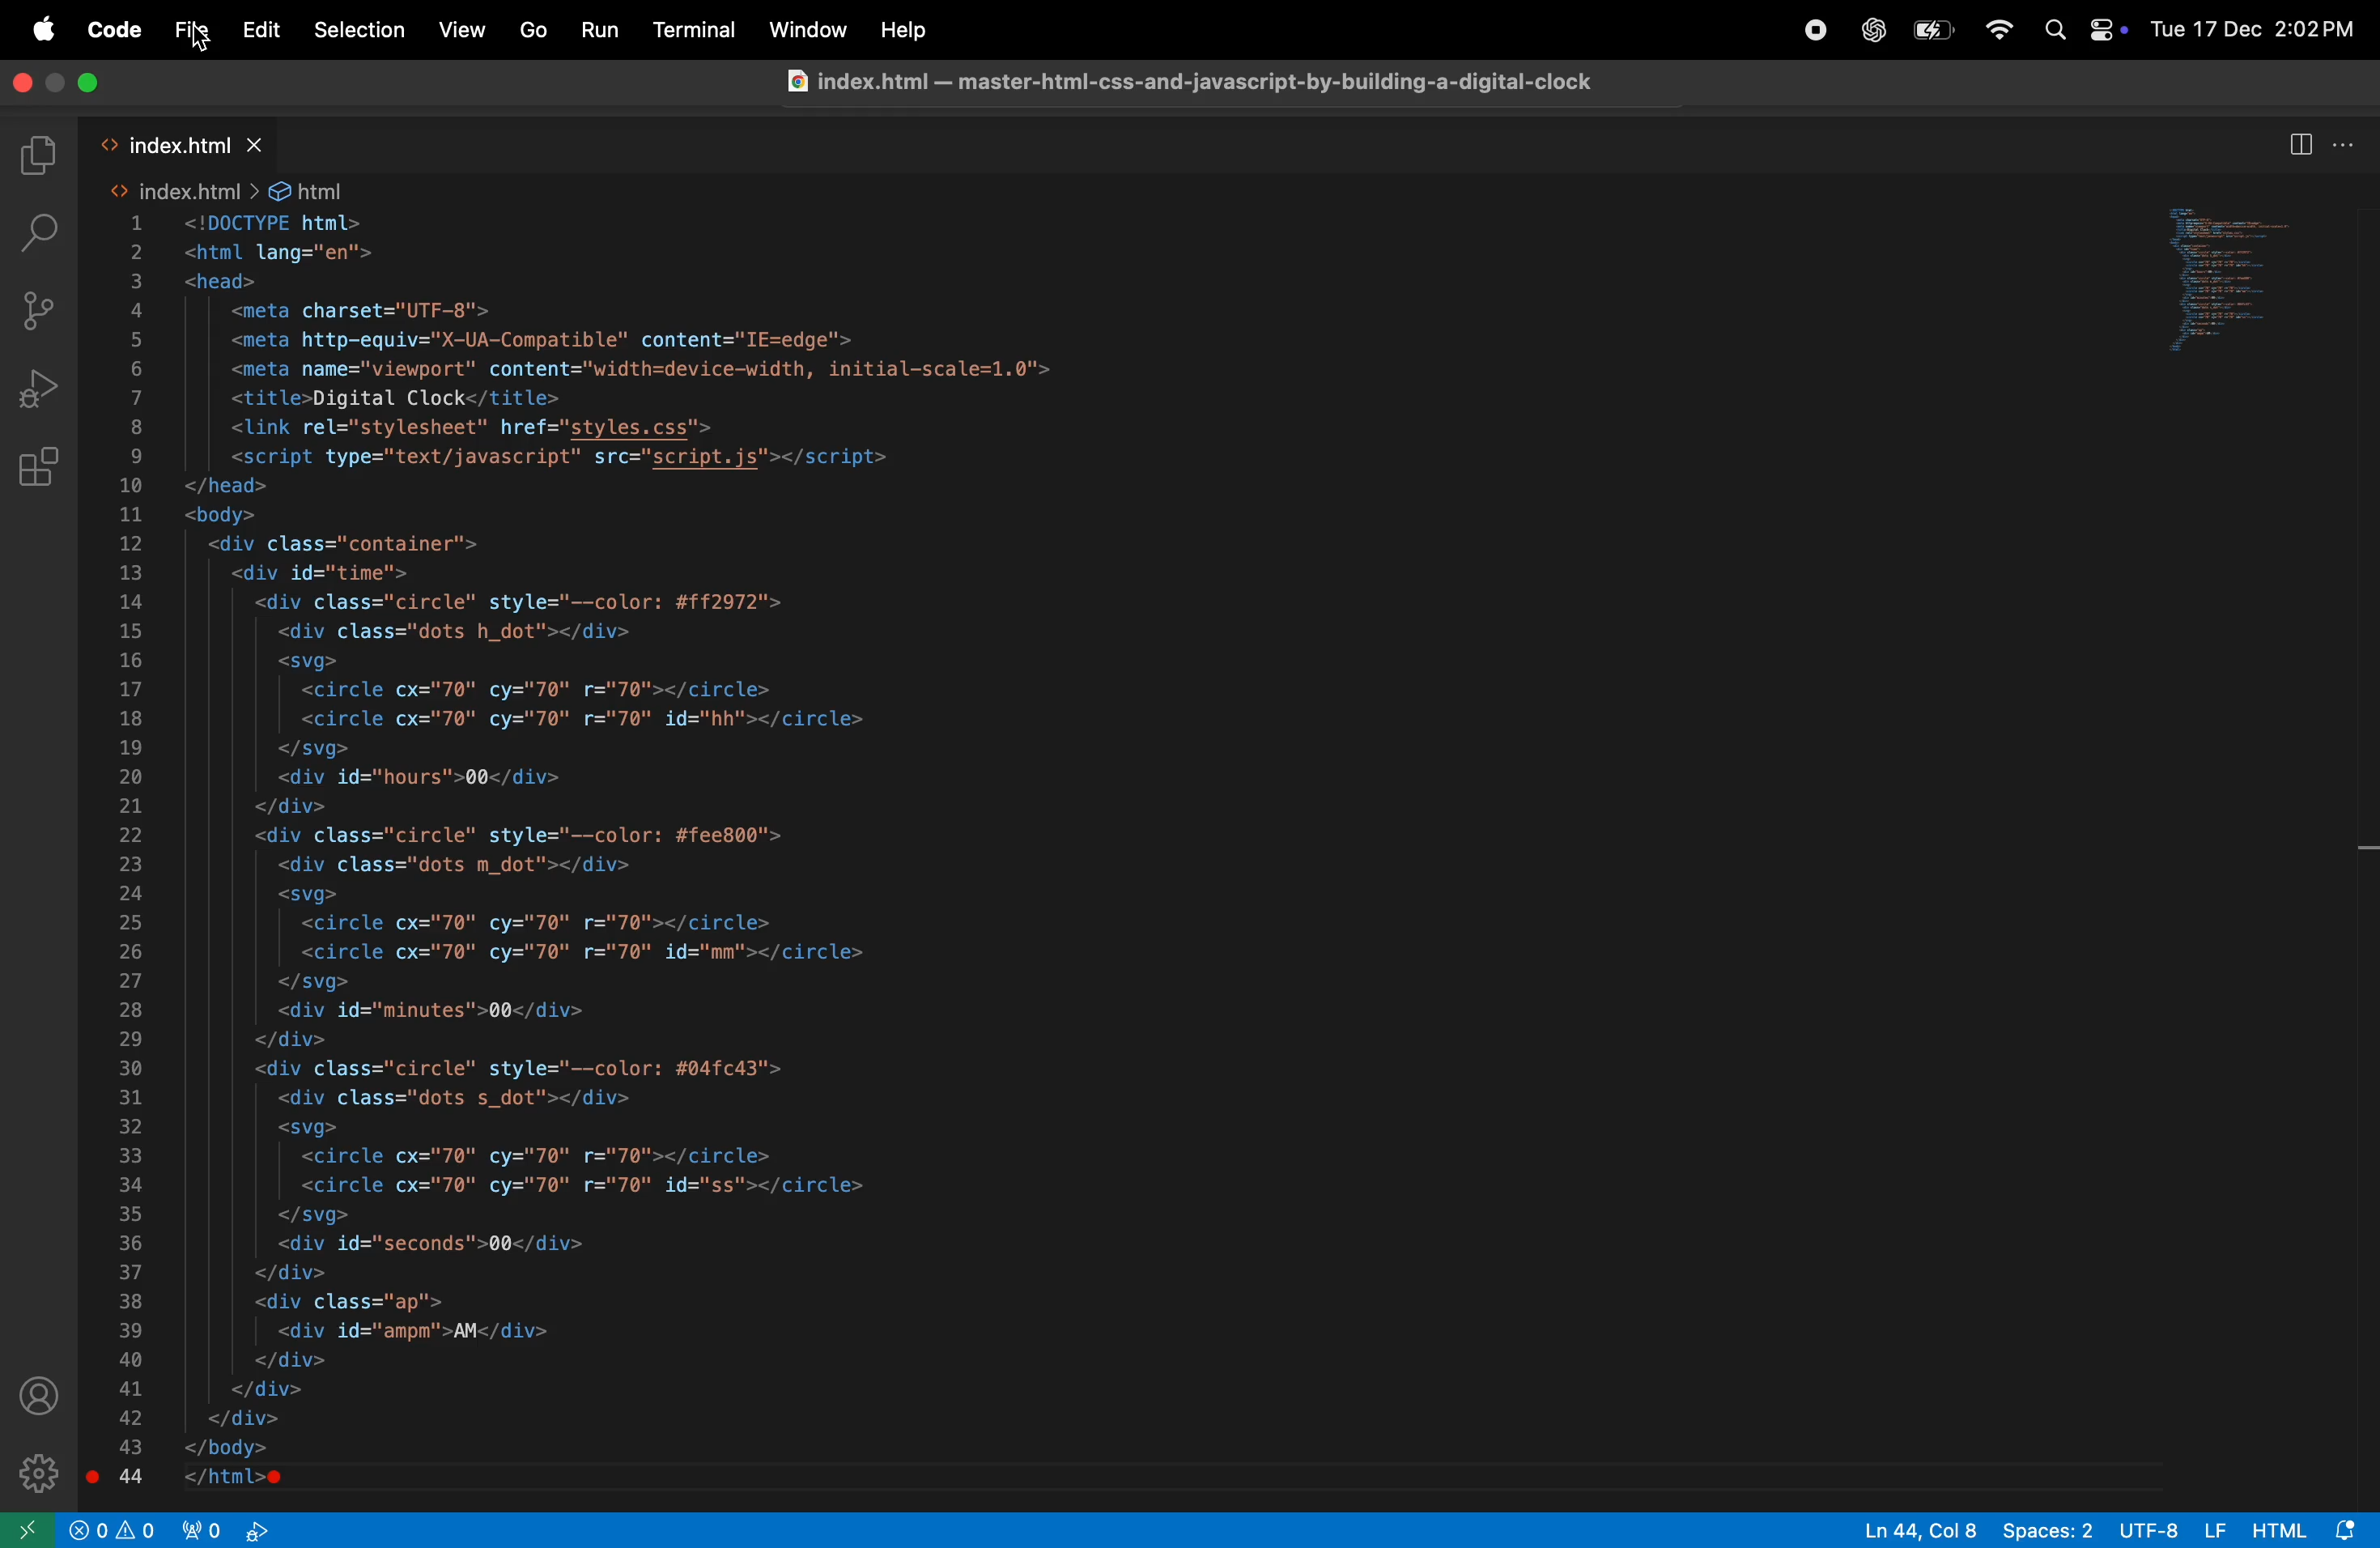  I want to click on close, so click(23, 83).